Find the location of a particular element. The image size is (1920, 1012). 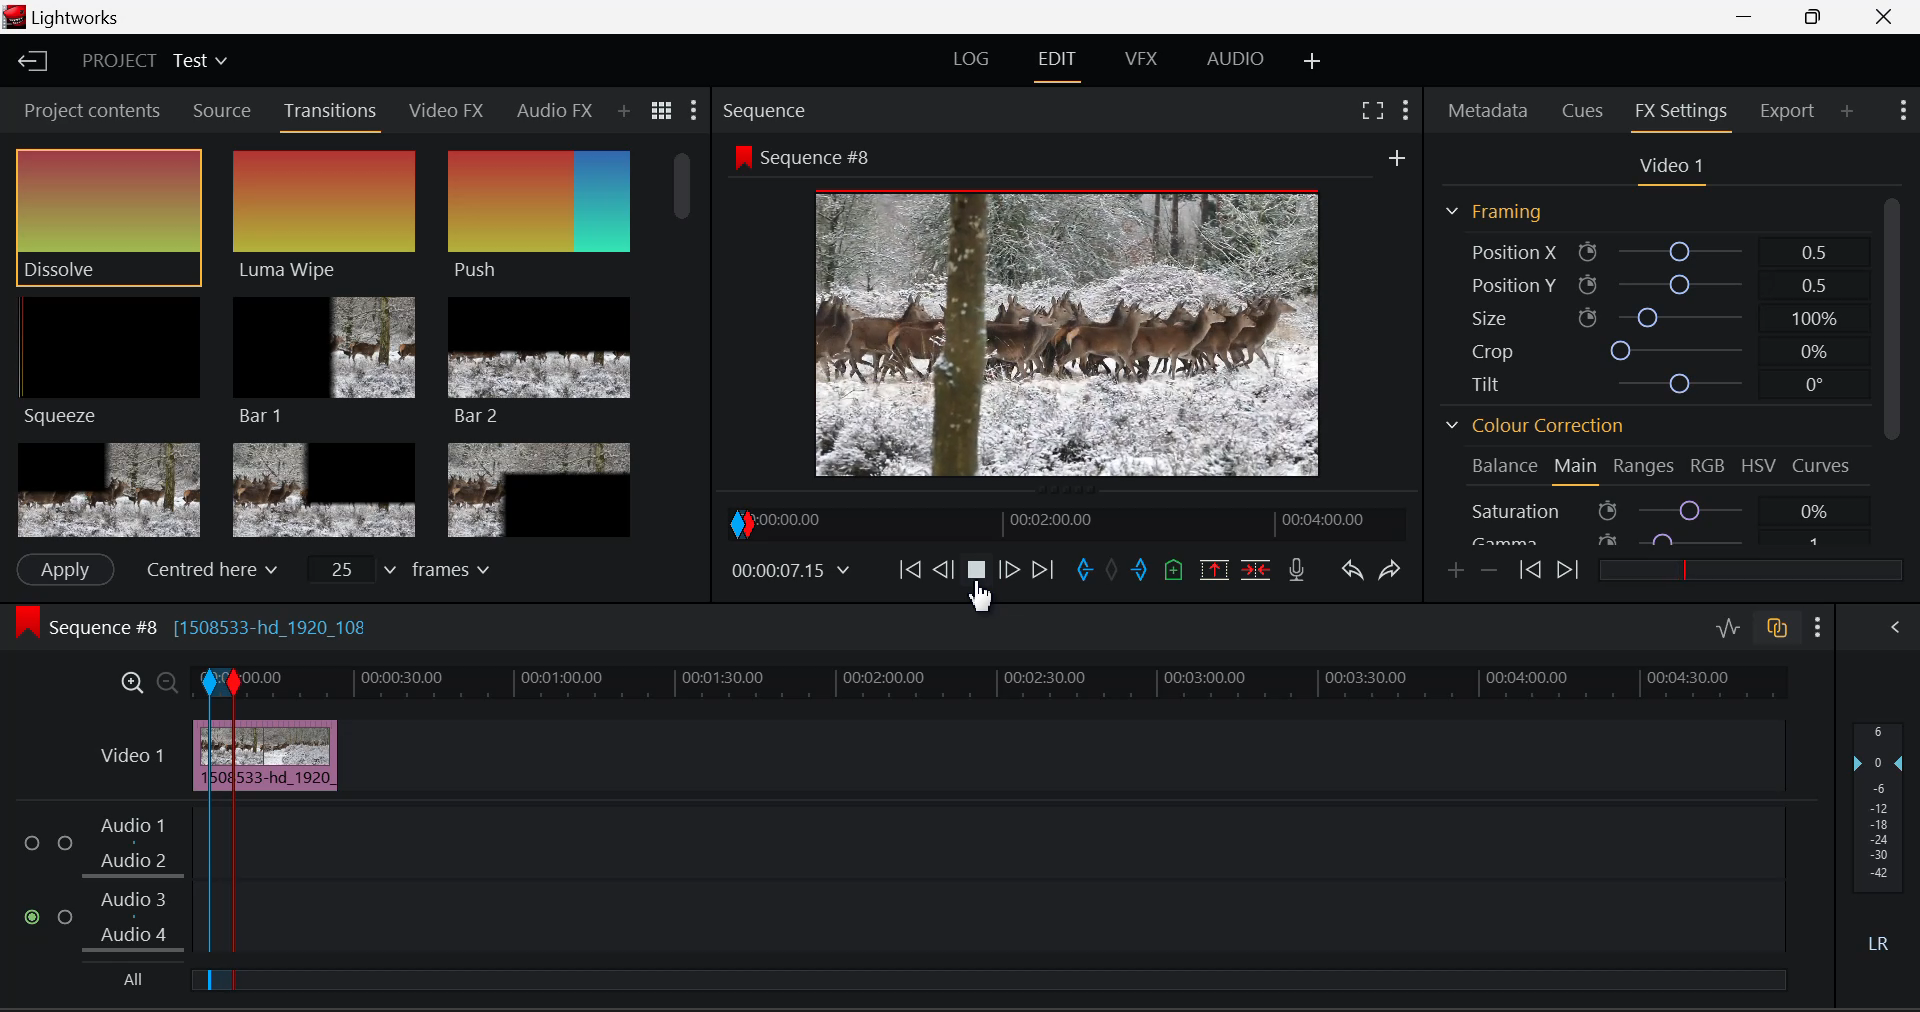

Undo is located at coordinates (1354, 573).